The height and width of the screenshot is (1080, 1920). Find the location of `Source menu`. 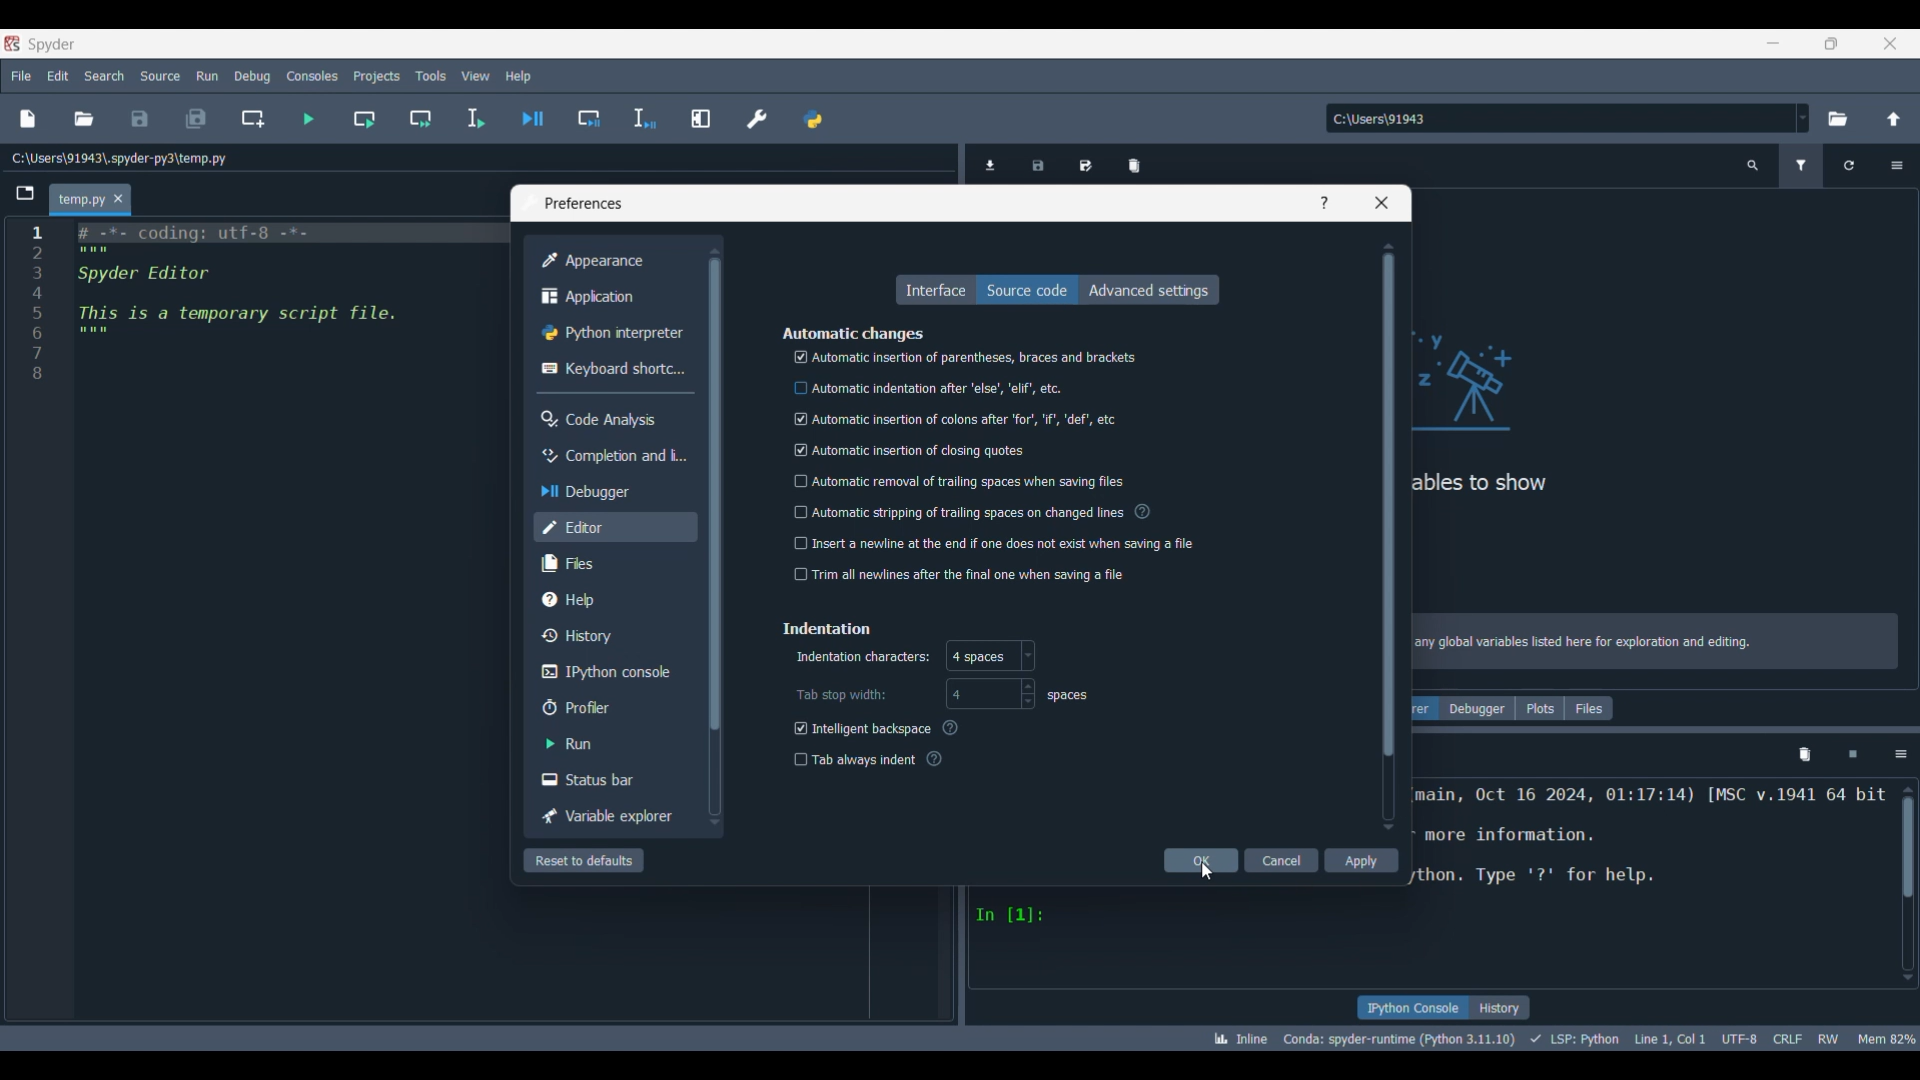

Source menu is located at coordinates (160, 76).